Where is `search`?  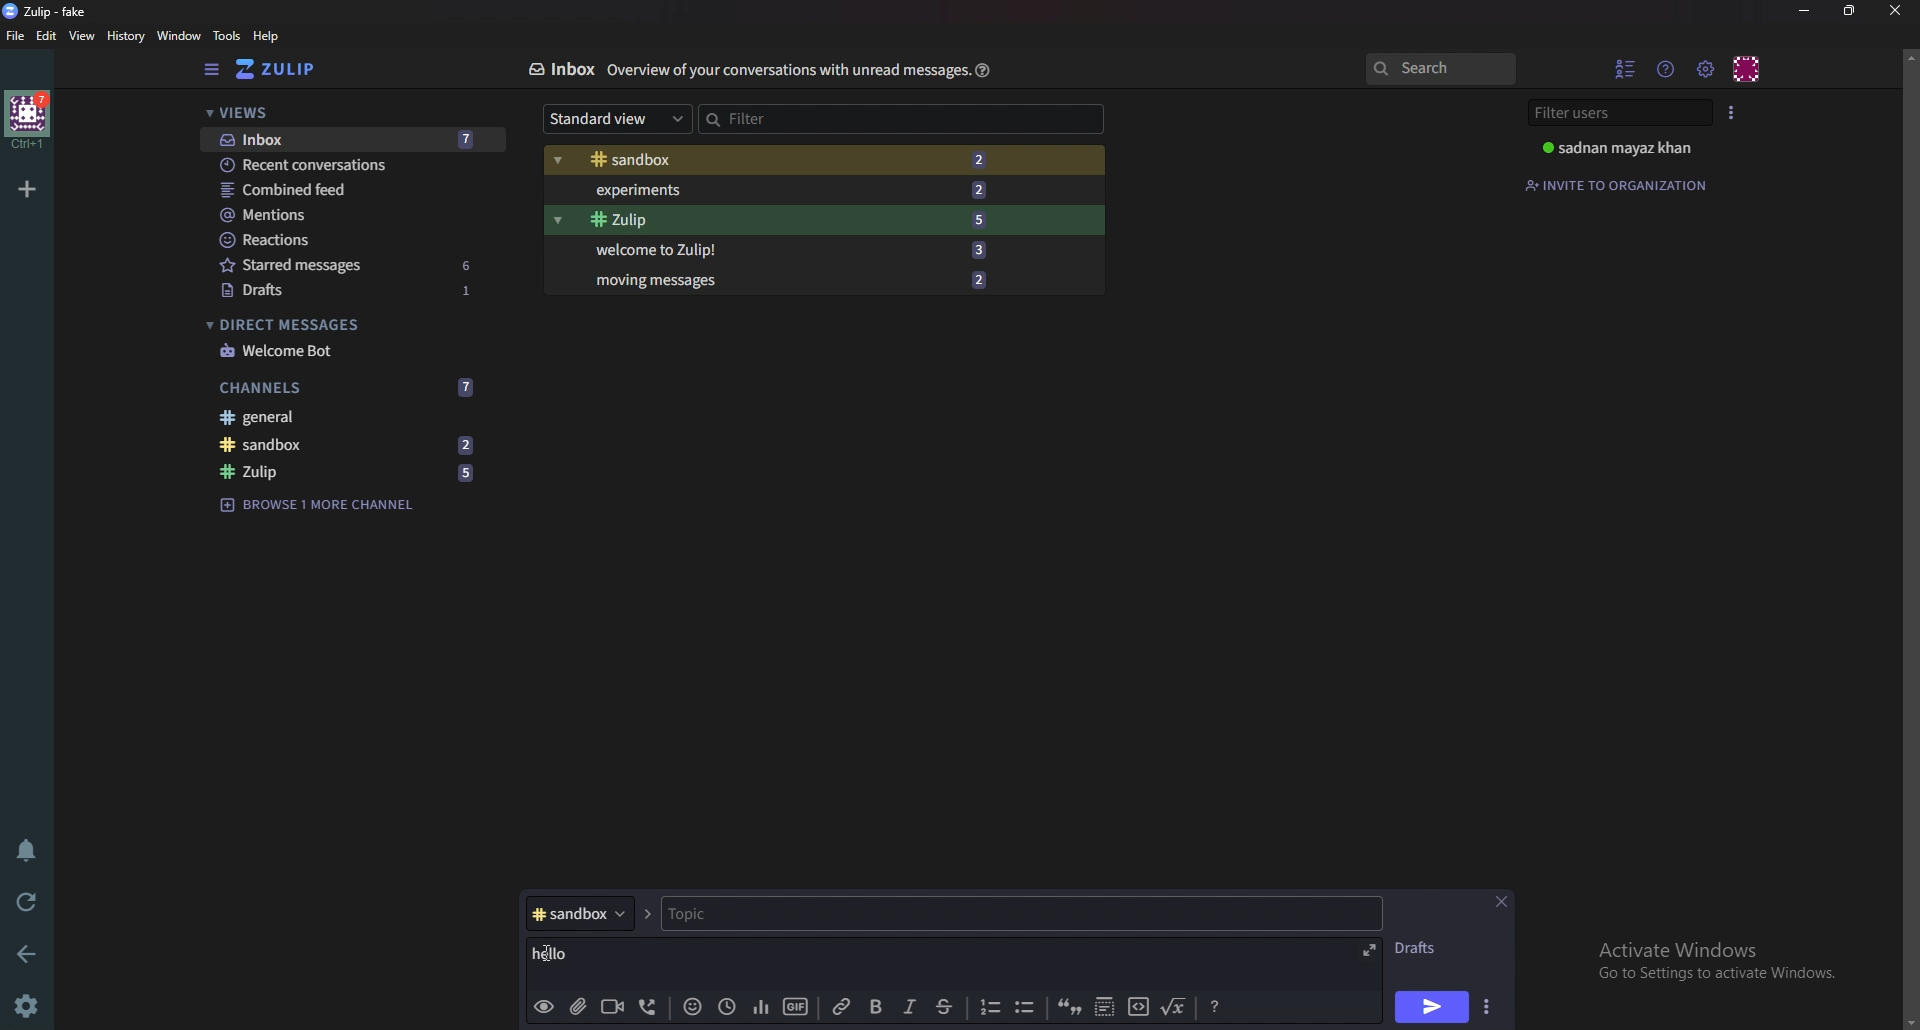 search is located at coordinates (1441, 70).